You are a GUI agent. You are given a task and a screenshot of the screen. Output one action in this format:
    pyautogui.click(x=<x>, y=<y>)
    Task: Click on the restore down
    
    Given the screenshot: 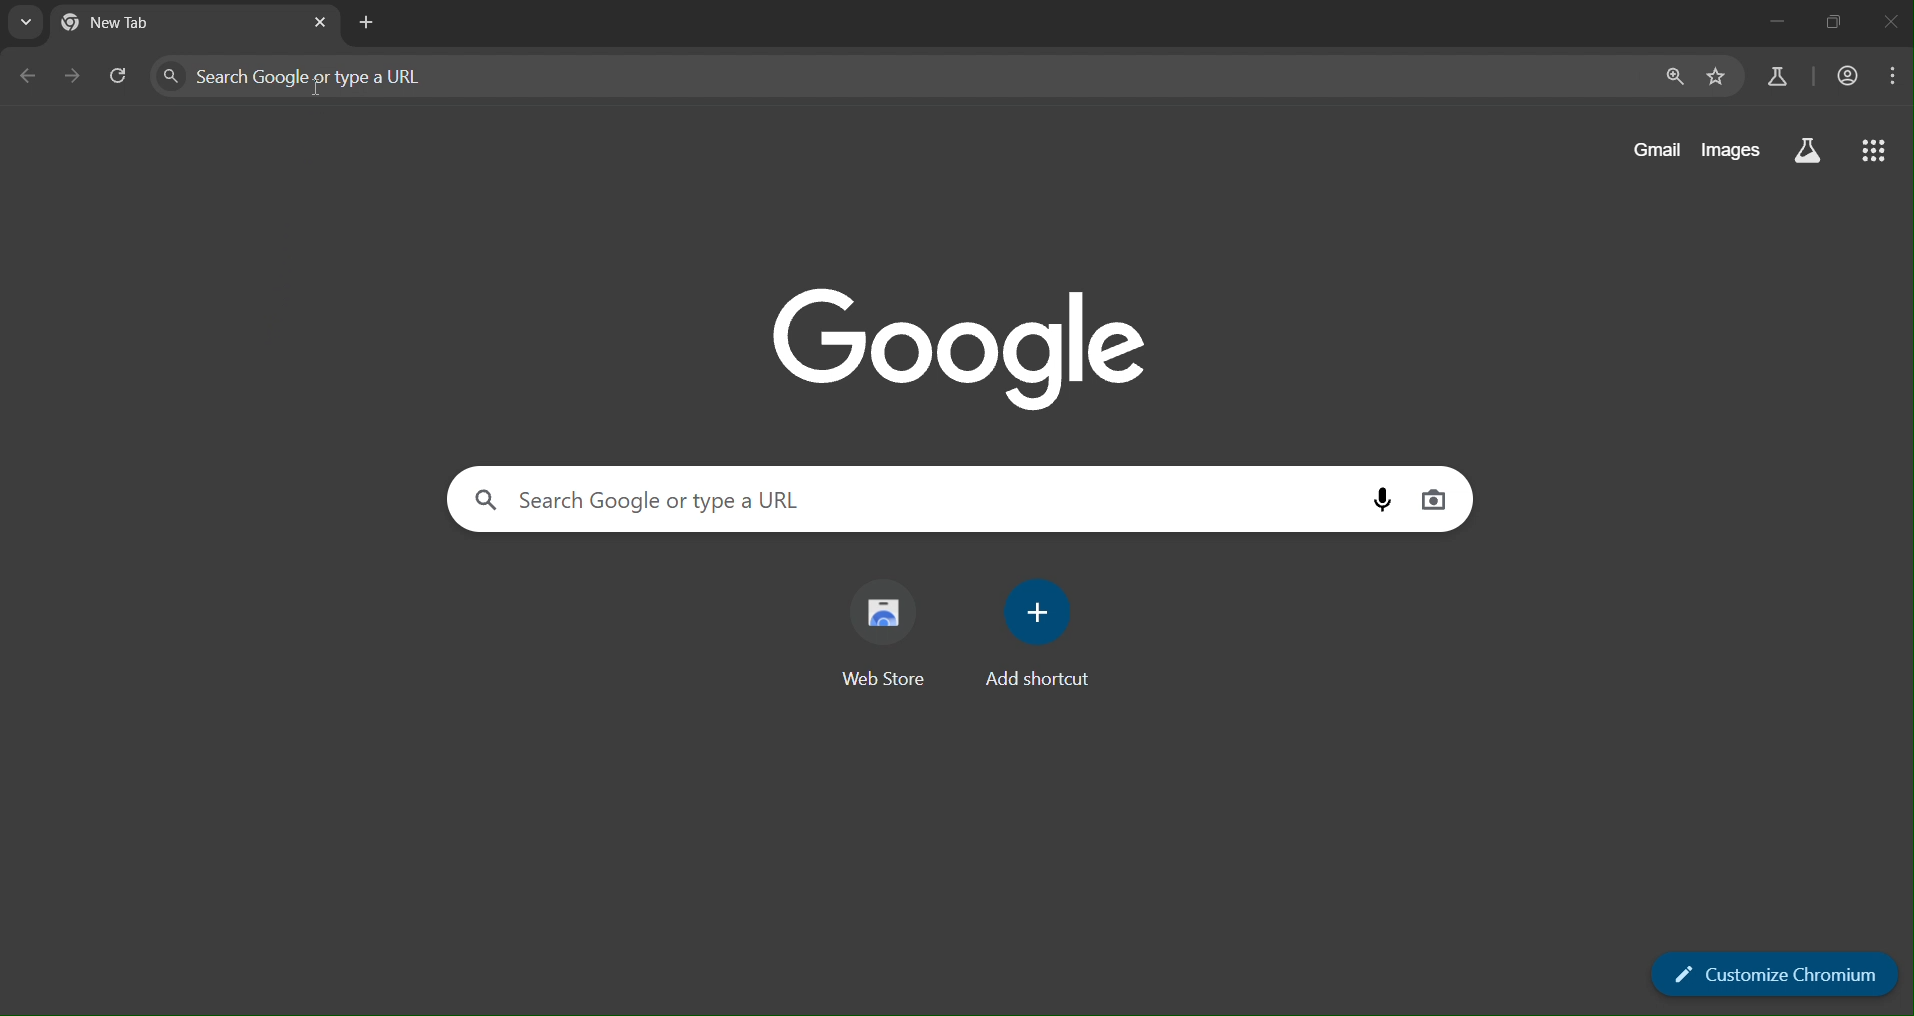 What is the action you would take?
    pyautogui.click(x=1836, y=21)
    